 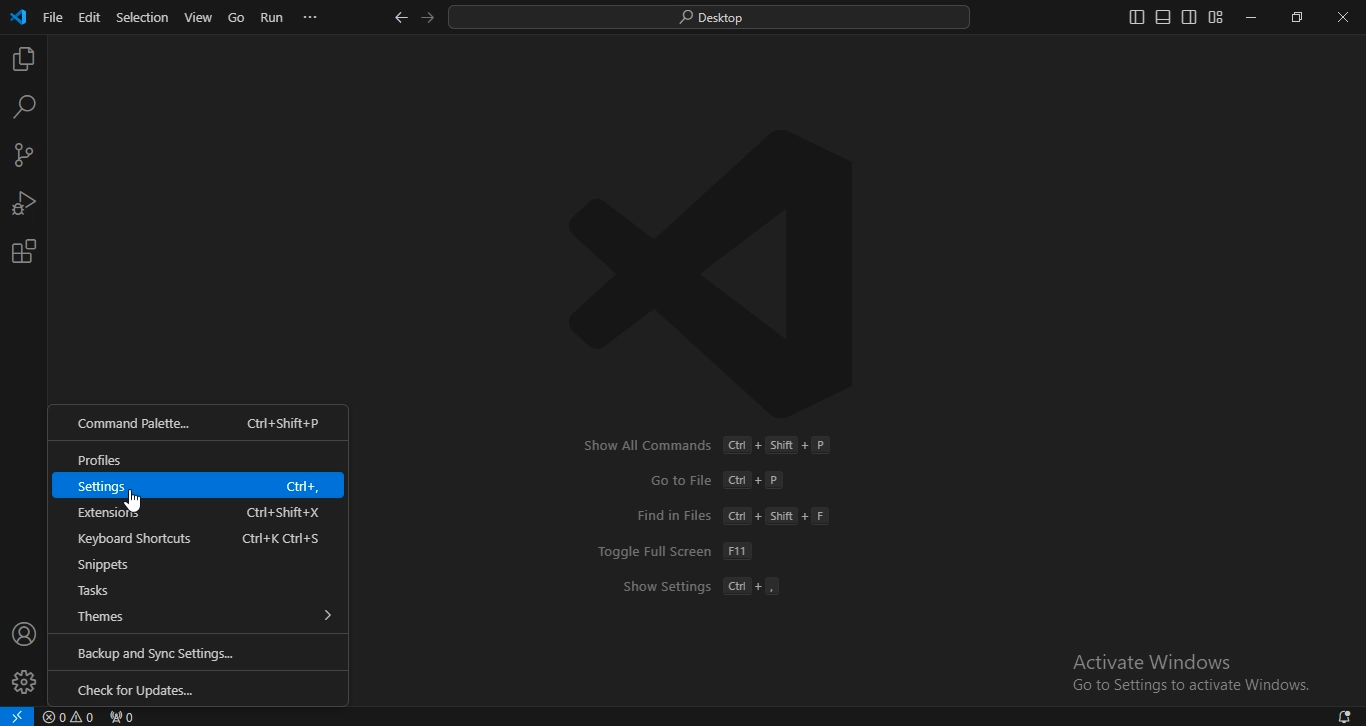 What do you see at coordinates (96, 590) in the screenshot?
I see `tasks` at bounding box center [96, 590].